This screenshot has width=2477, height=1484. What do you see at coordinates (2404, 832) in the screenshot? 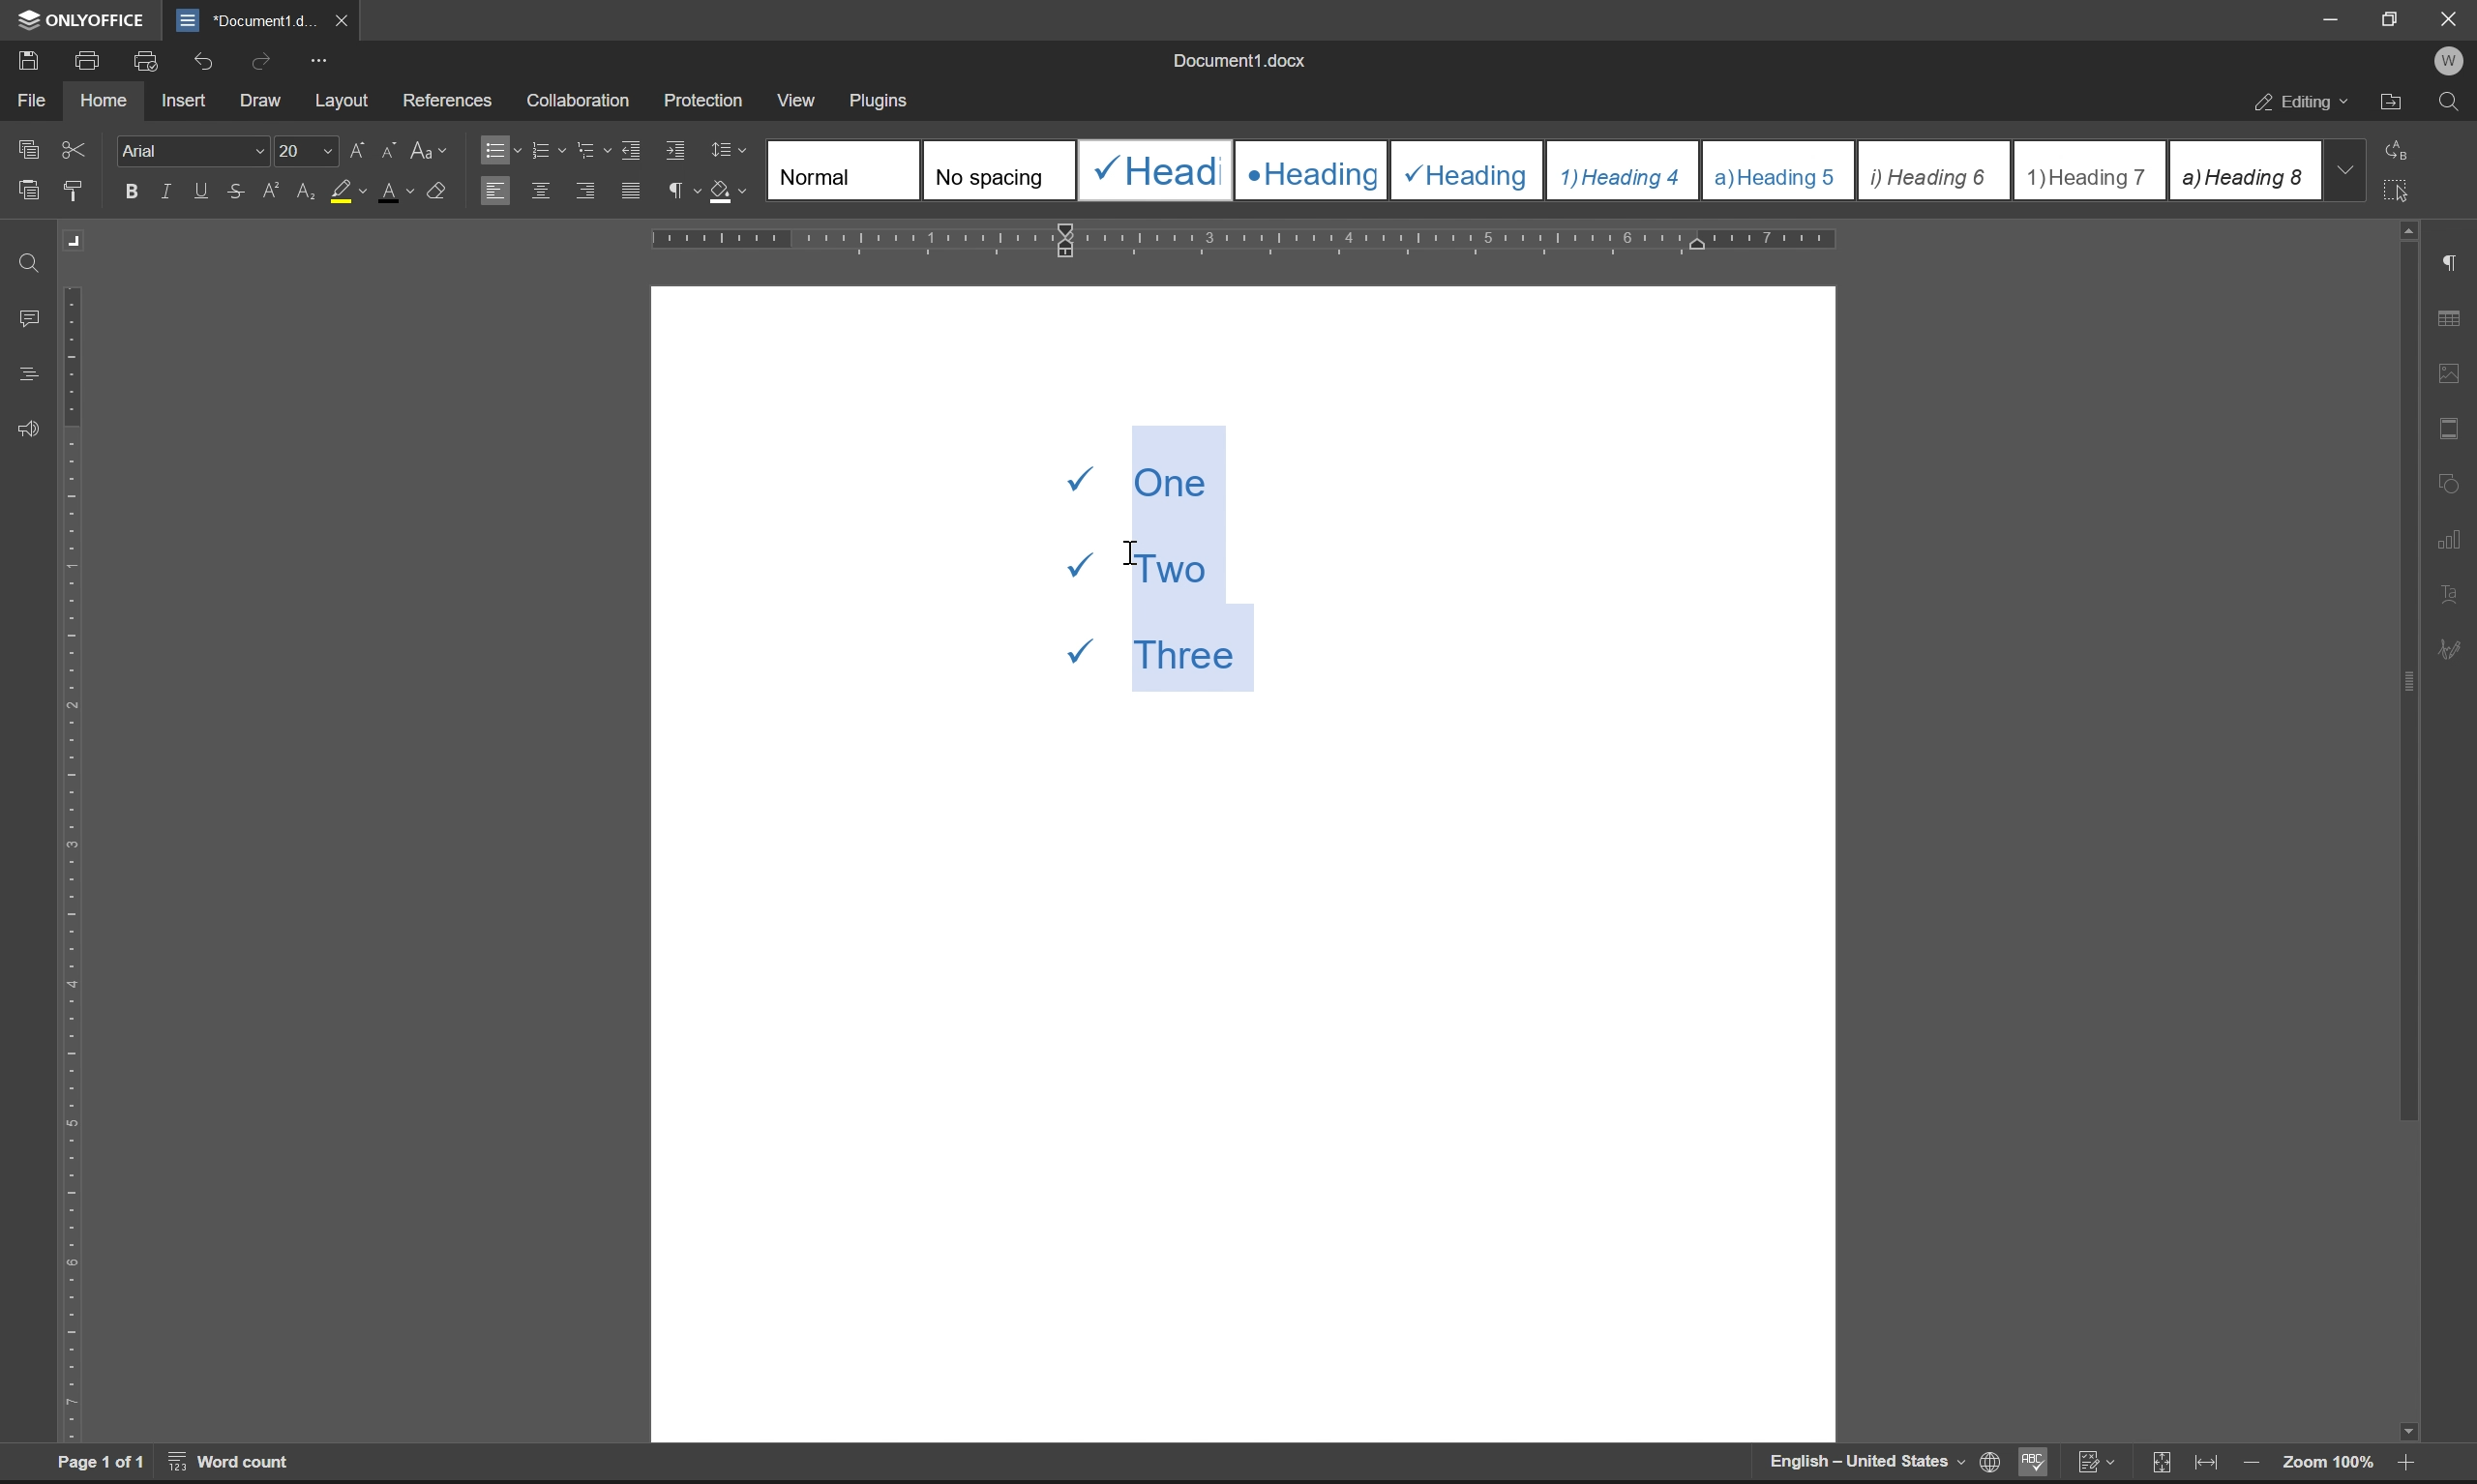
I see `scroll bar` at bounding box center [2404, 832].